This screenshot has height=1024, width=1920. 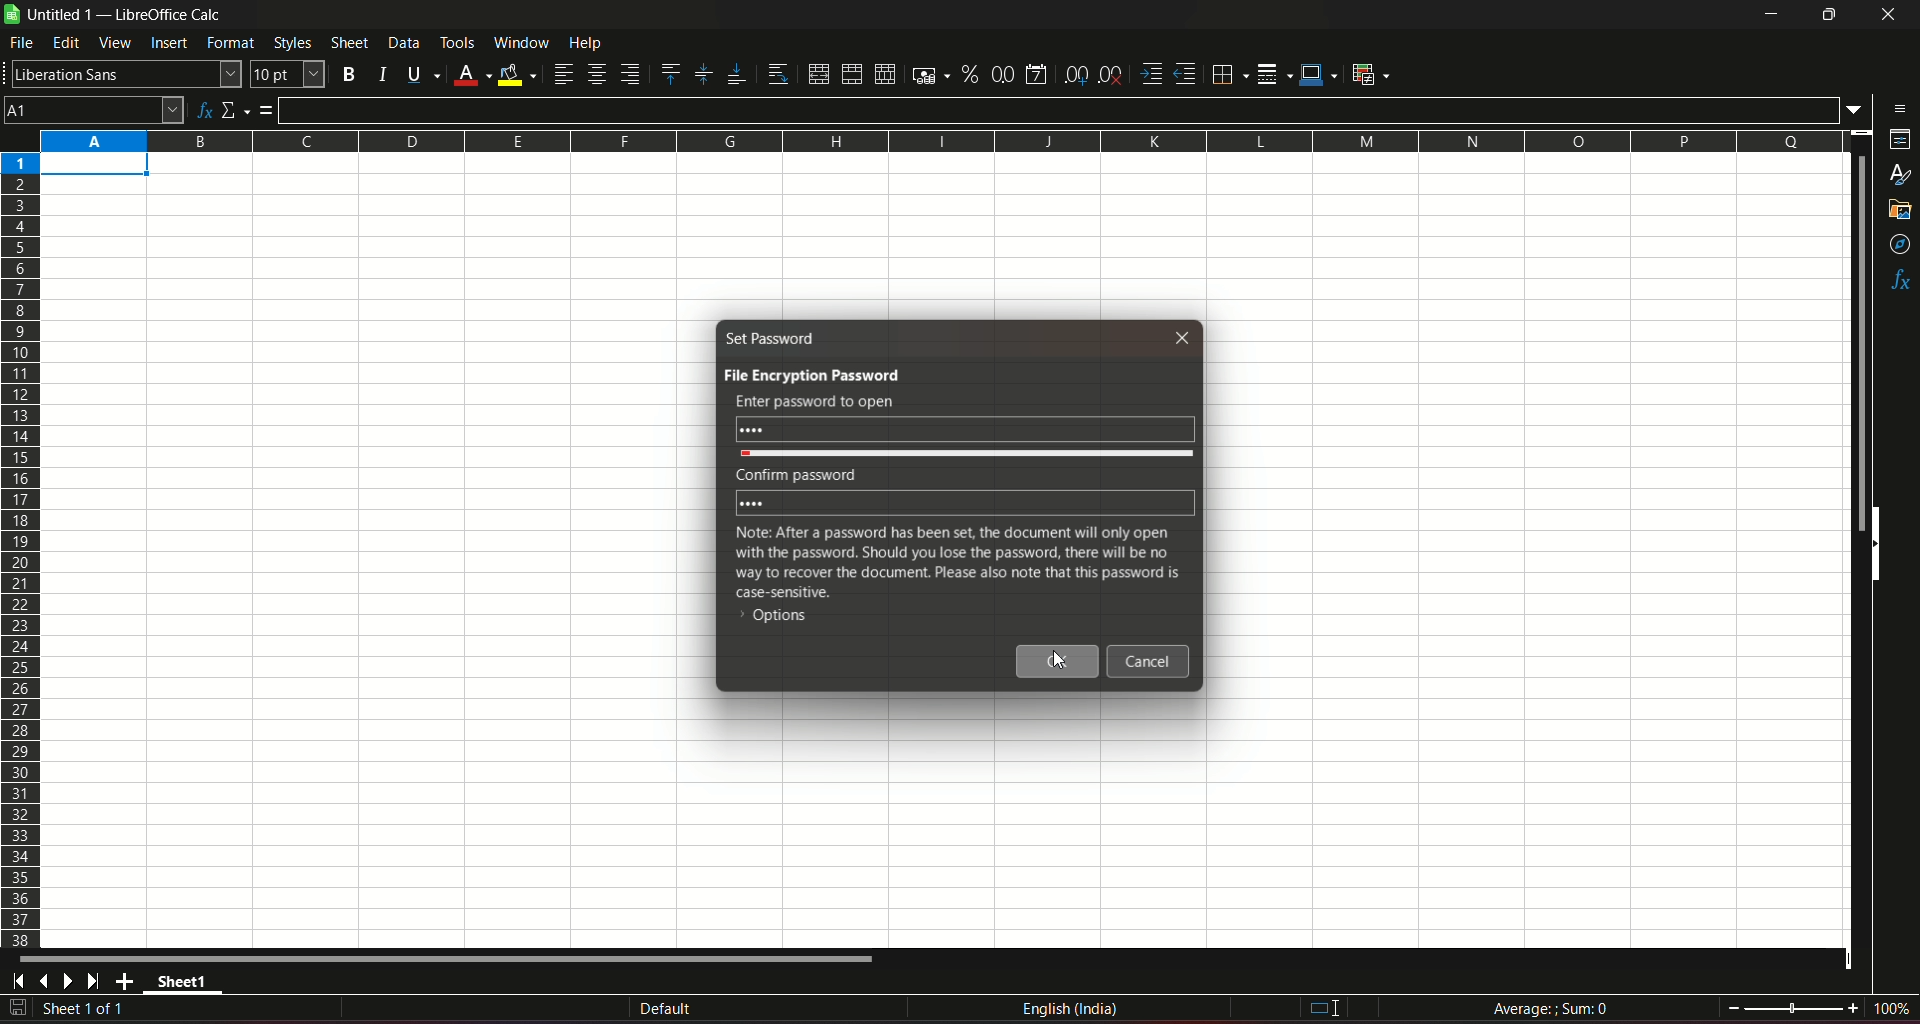 I want to click on name box, so click(x=94, y=109).